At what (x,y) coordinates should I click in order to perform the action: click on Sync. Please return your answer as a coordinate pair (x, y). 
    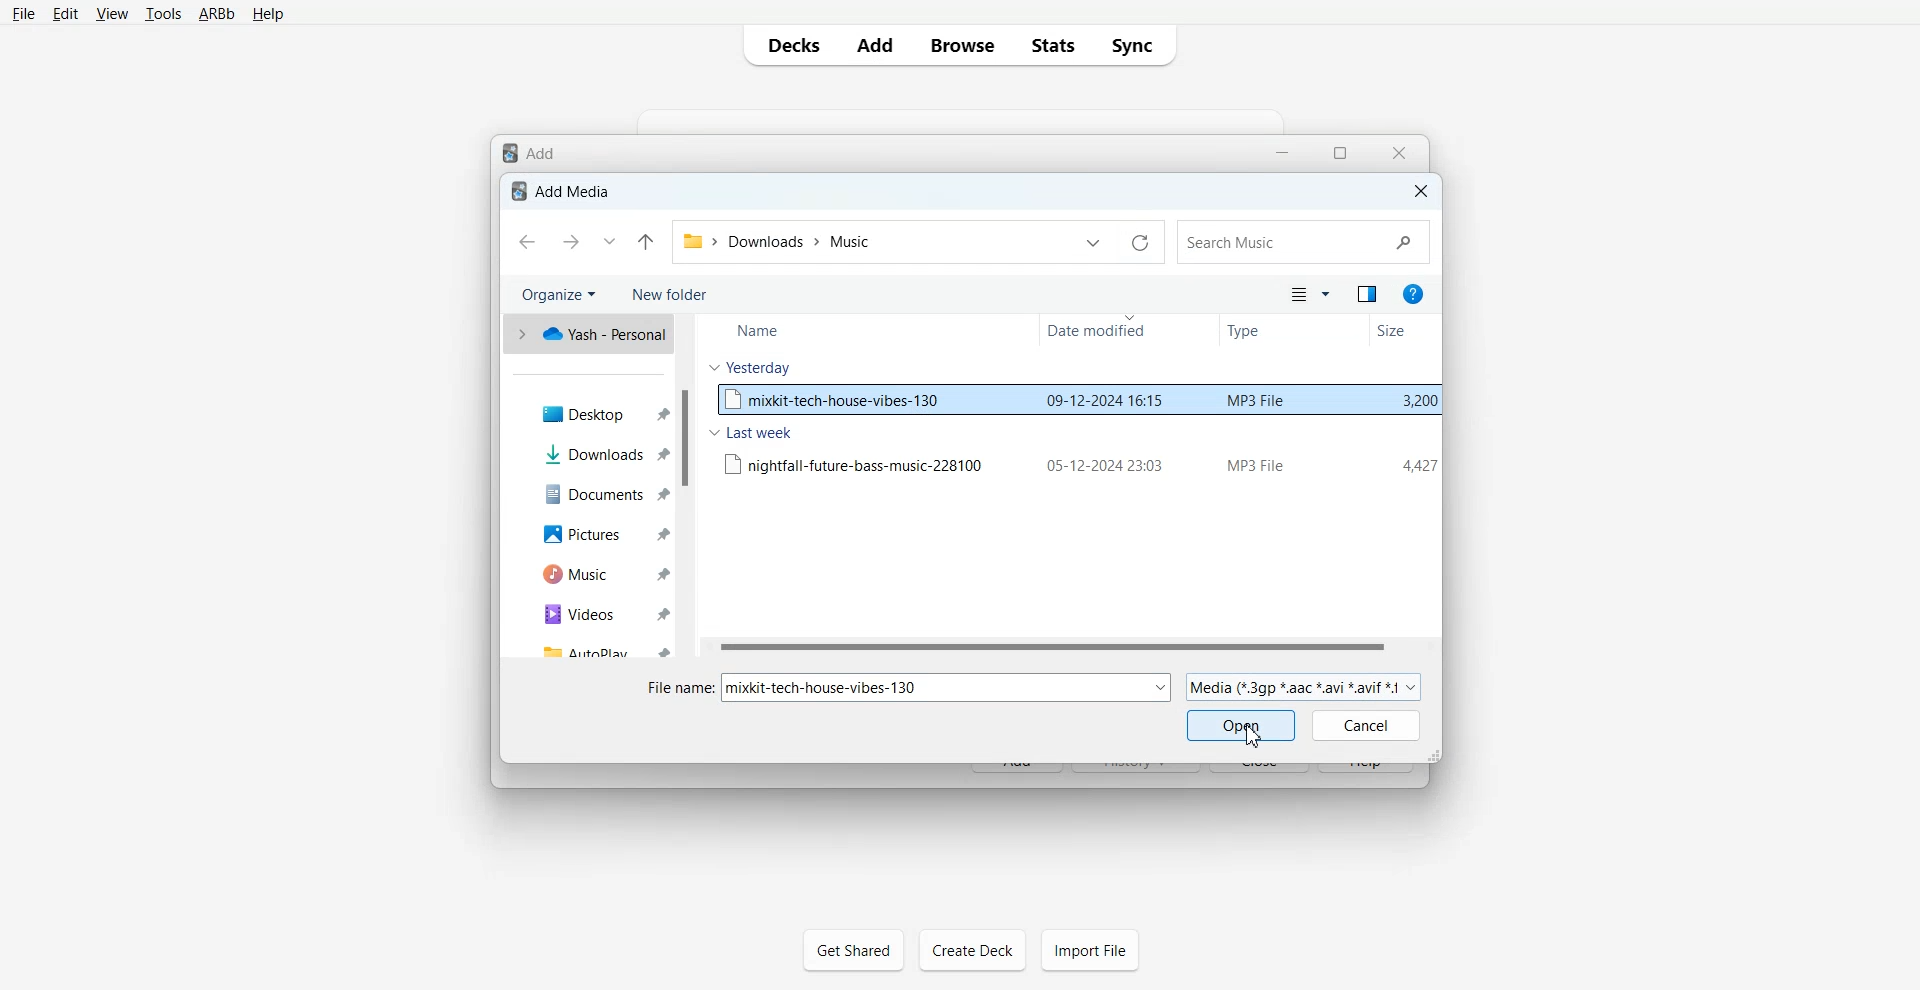
    Looking at the image, I should click on (1137, 45).